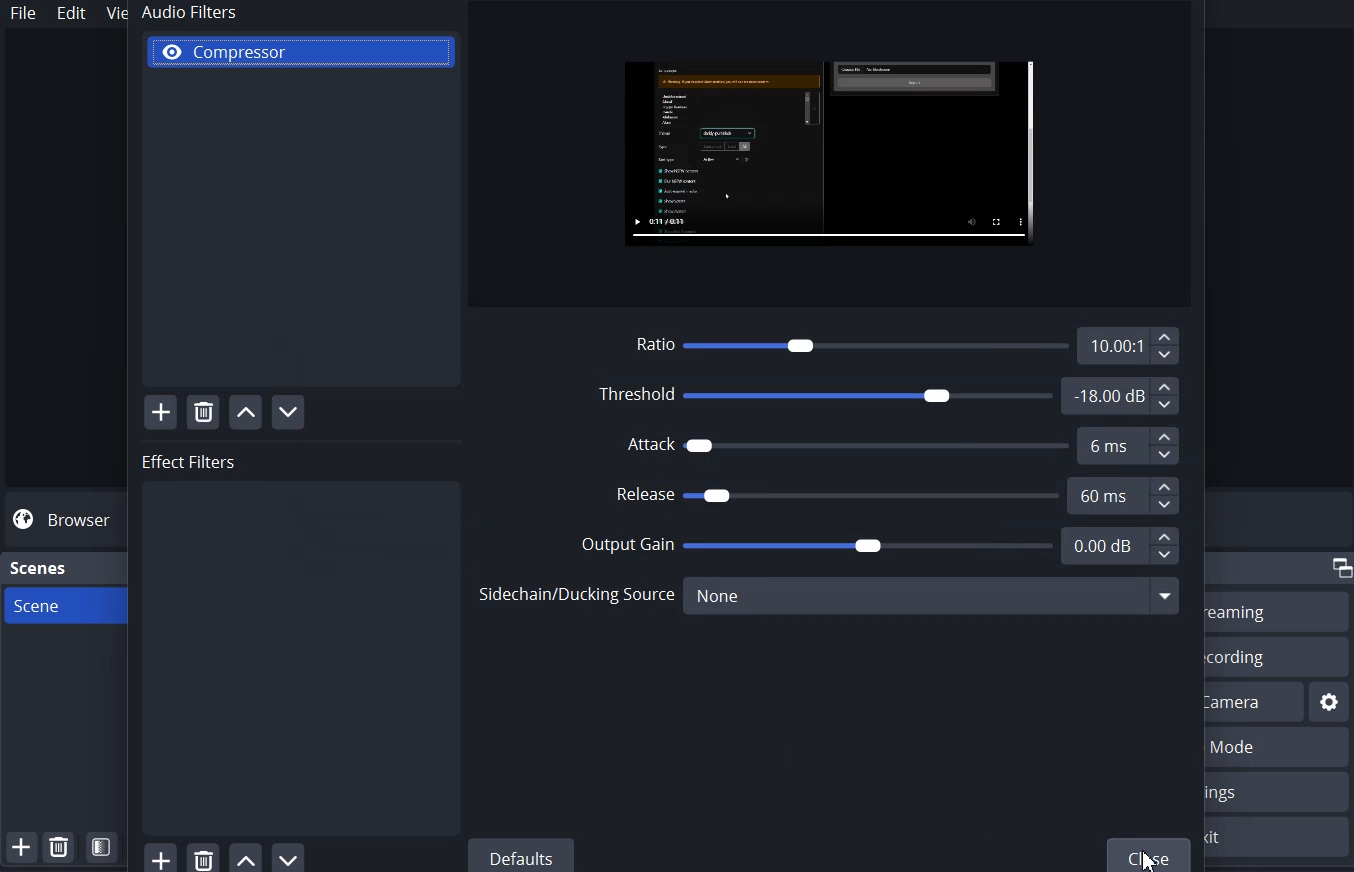 This screenshot has width=1354, height=872. What do you see at coordinates (520, 855) in the screenshot?
I see `Defaults` at bounding box center [520, 855].